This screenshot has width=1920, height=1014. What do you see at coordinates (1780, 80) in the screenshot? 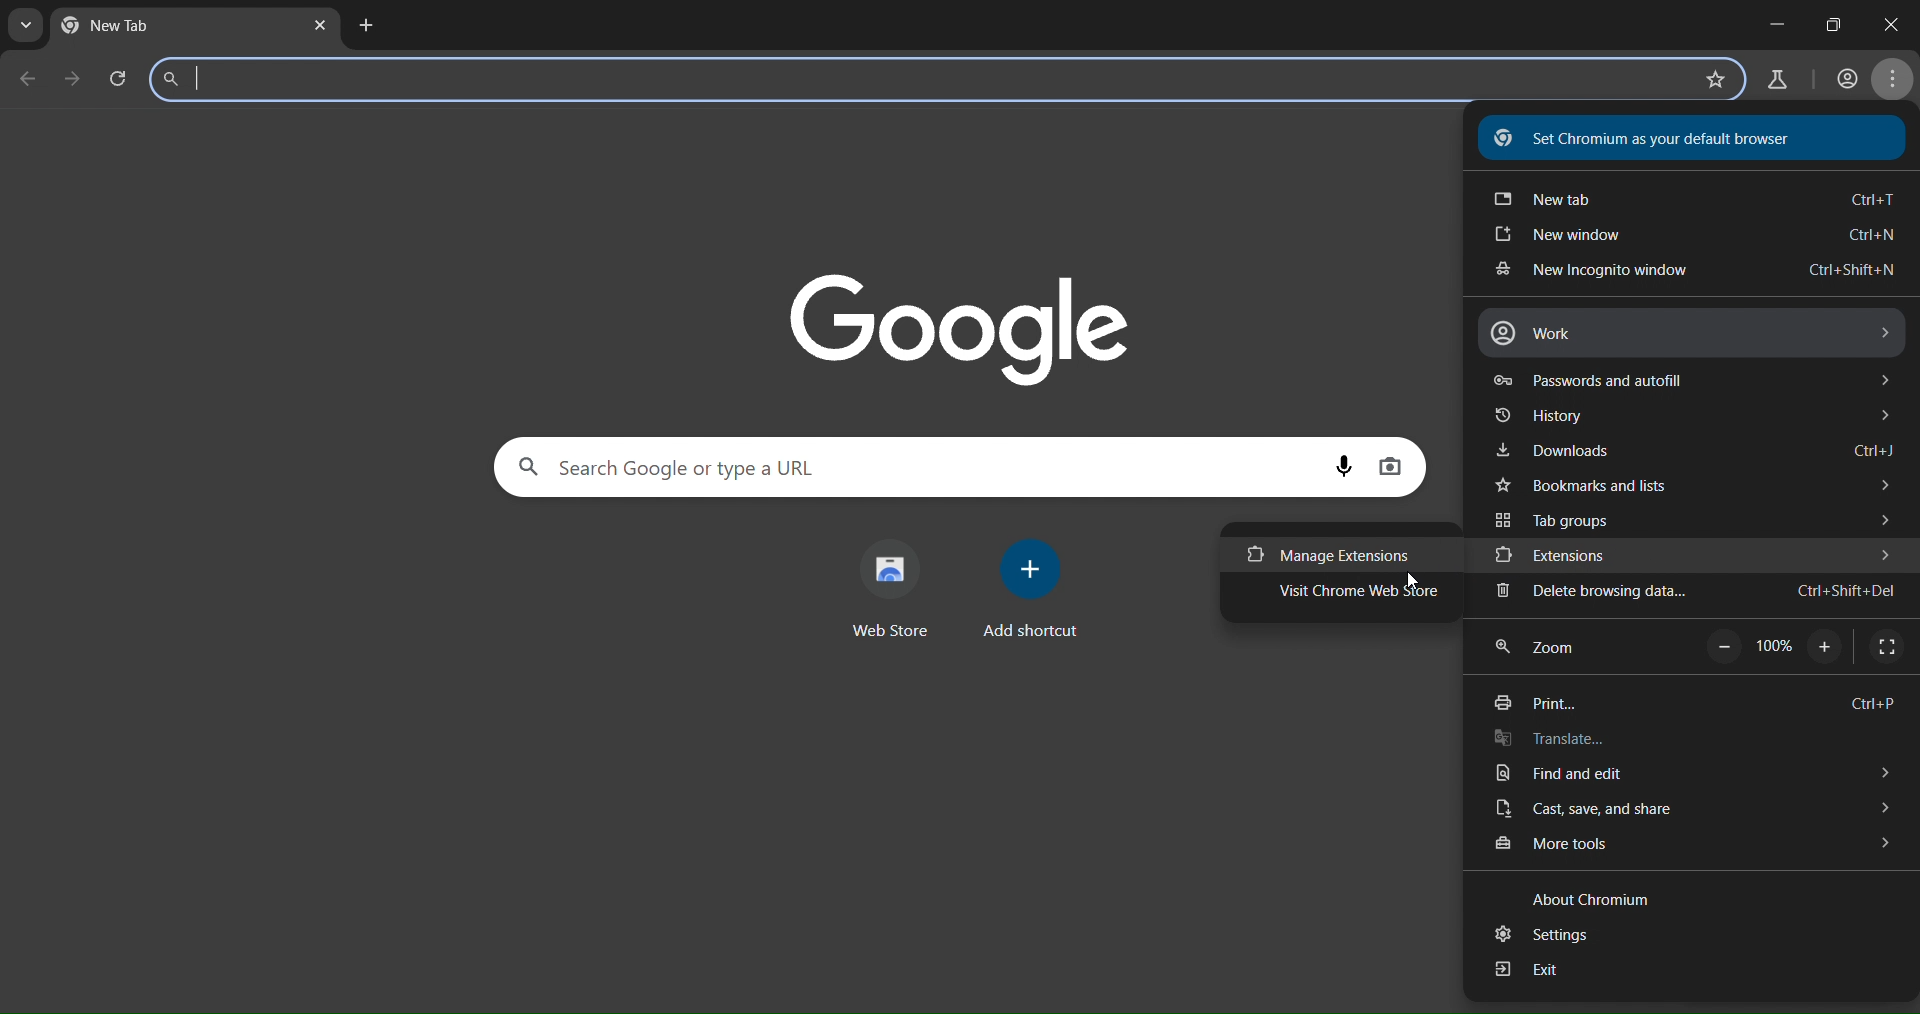
I see `search labs` at bounding box center [1780, 80].